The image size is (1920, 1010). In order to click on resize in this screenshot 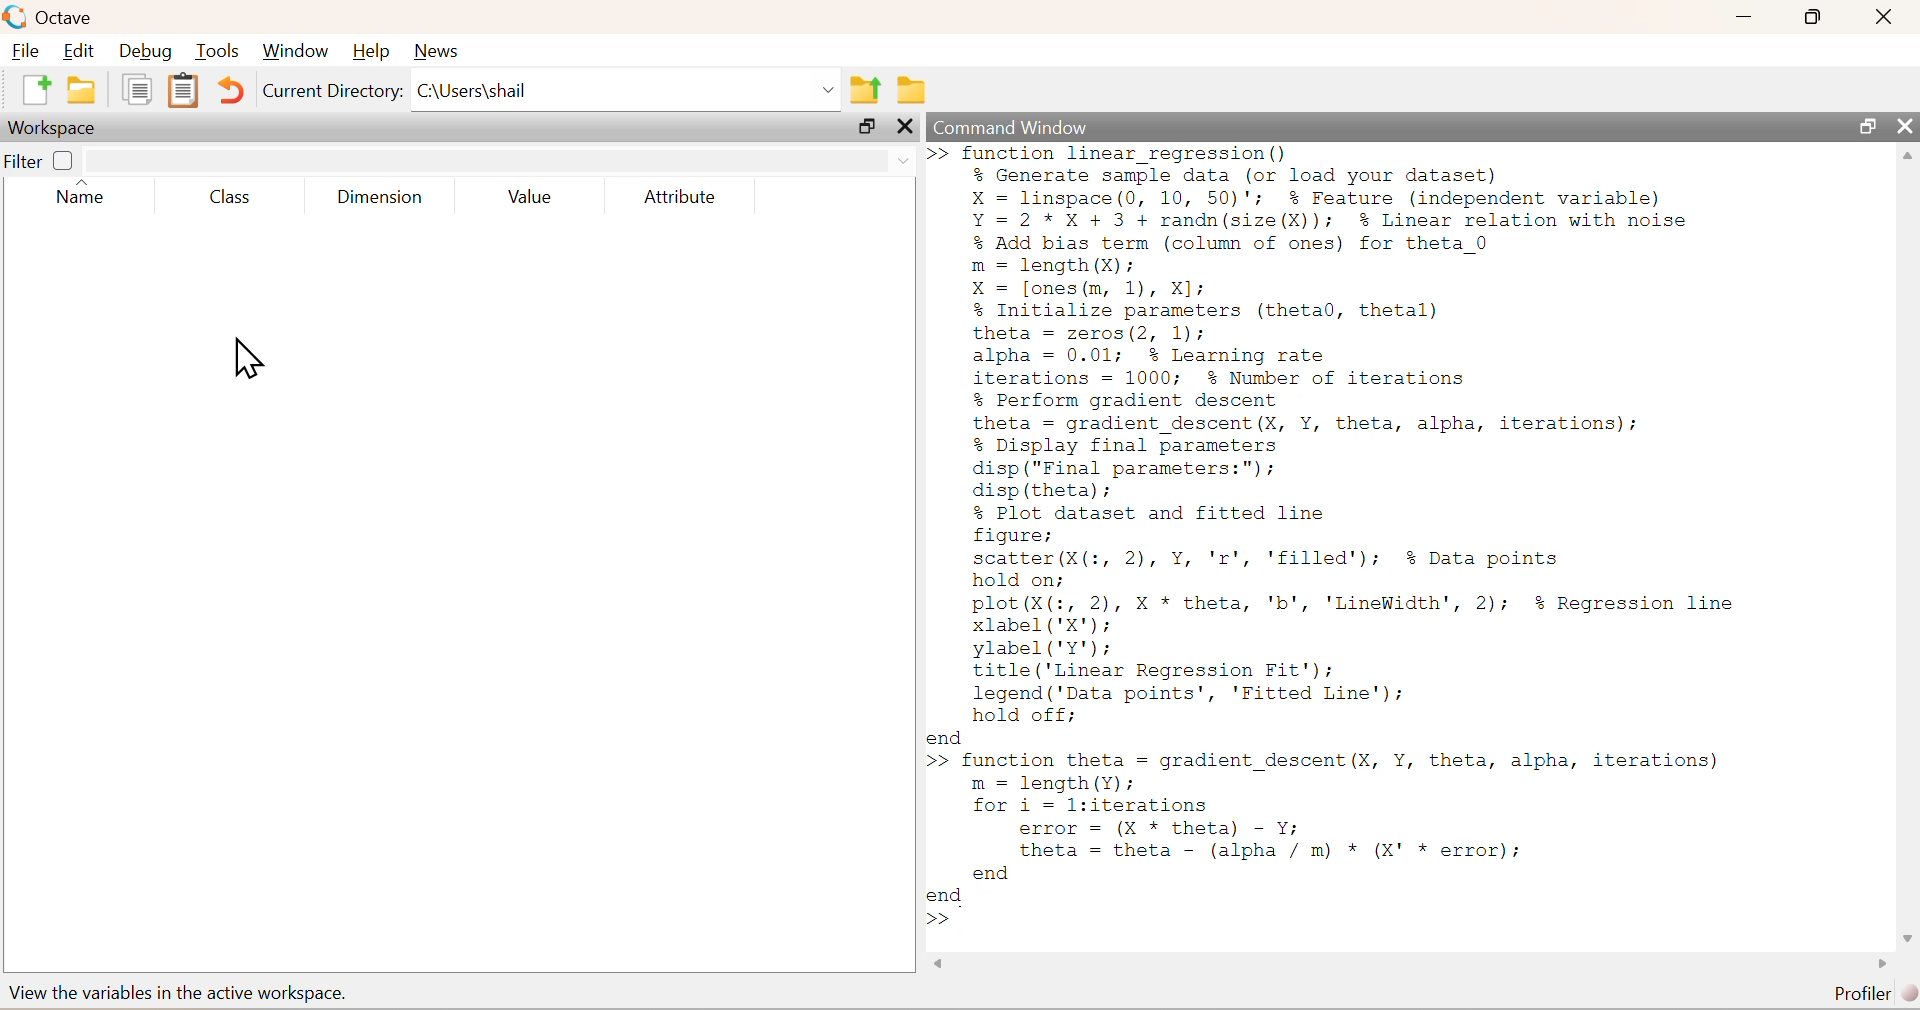, I will do `click(1814, 18)`.